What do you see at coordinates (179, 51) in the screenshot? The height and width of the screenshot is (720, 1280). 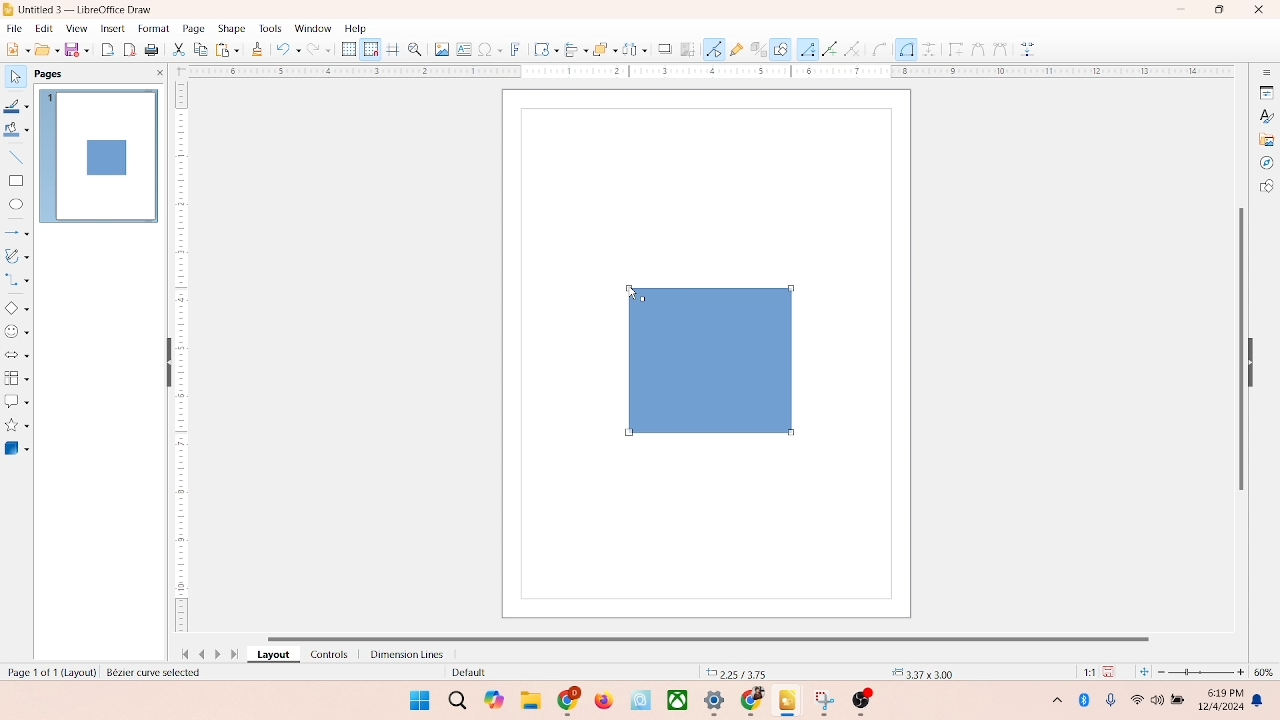 I see `cut` at bounding box center [179, 51].